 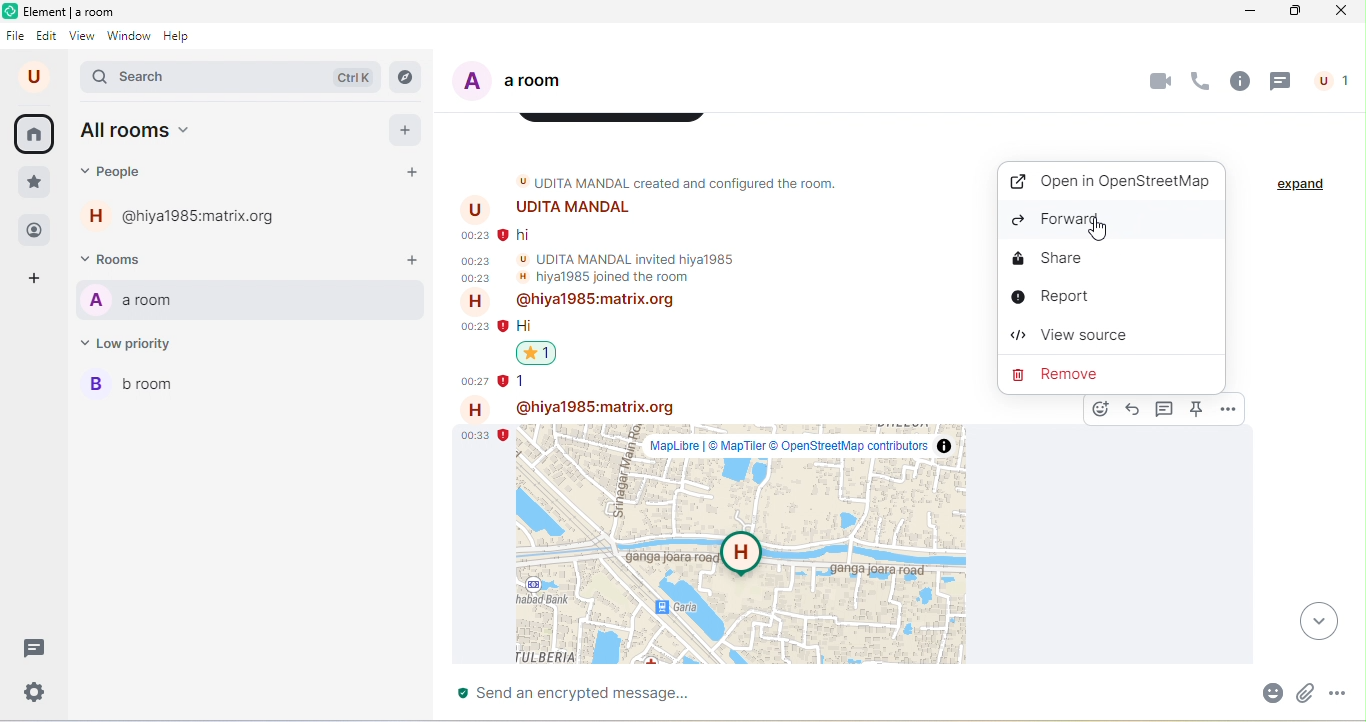 What do you see at coordinates (1240, 80) in the screenshot?
I see `room info` at bounding box center [1240, 80].